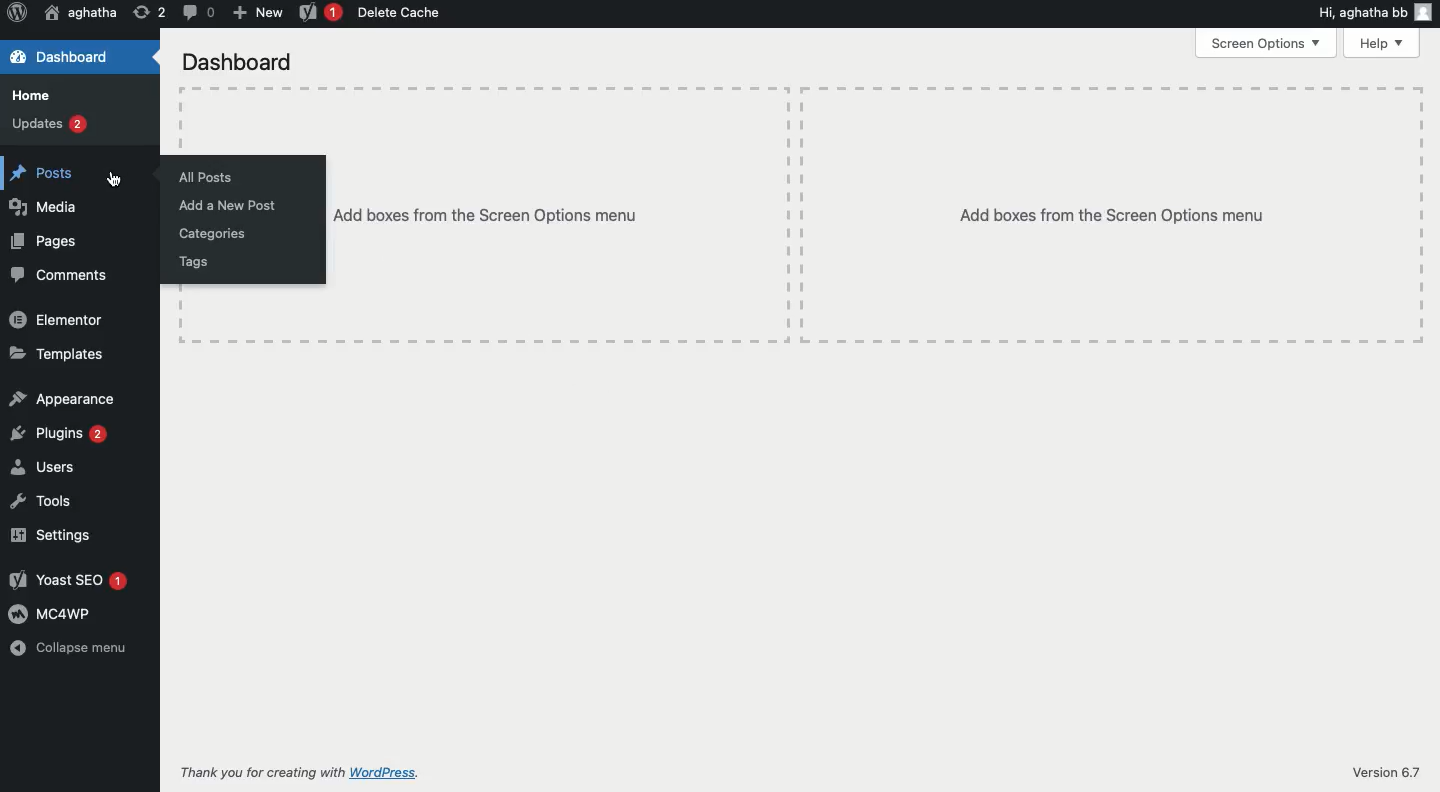 The width and height of the screenshot is (1440, 792). What do you see at coordinates (1380, 770) in the screenshot?
I see `Version 6.7` at bounding box center [1380, 770].